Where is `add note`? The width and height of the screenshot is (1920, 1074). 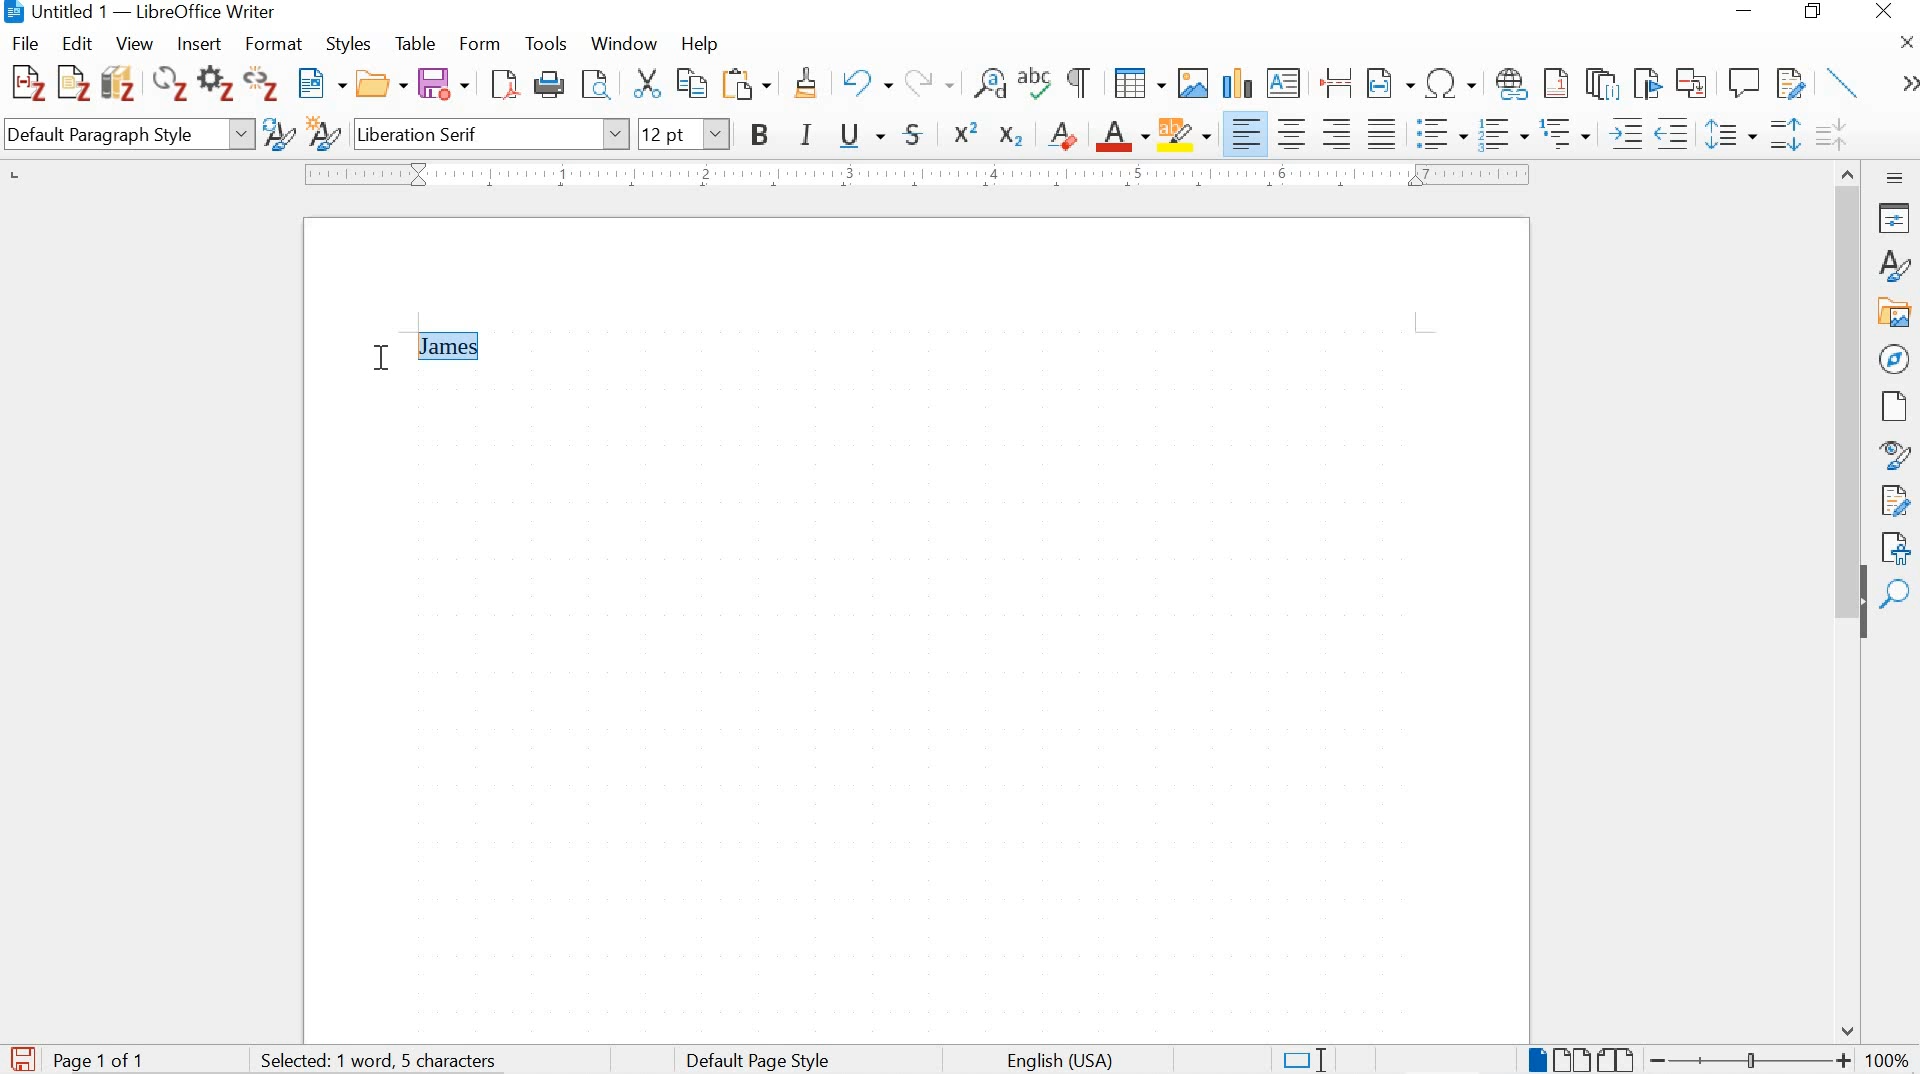 add note is located at coordinates (74, 81).